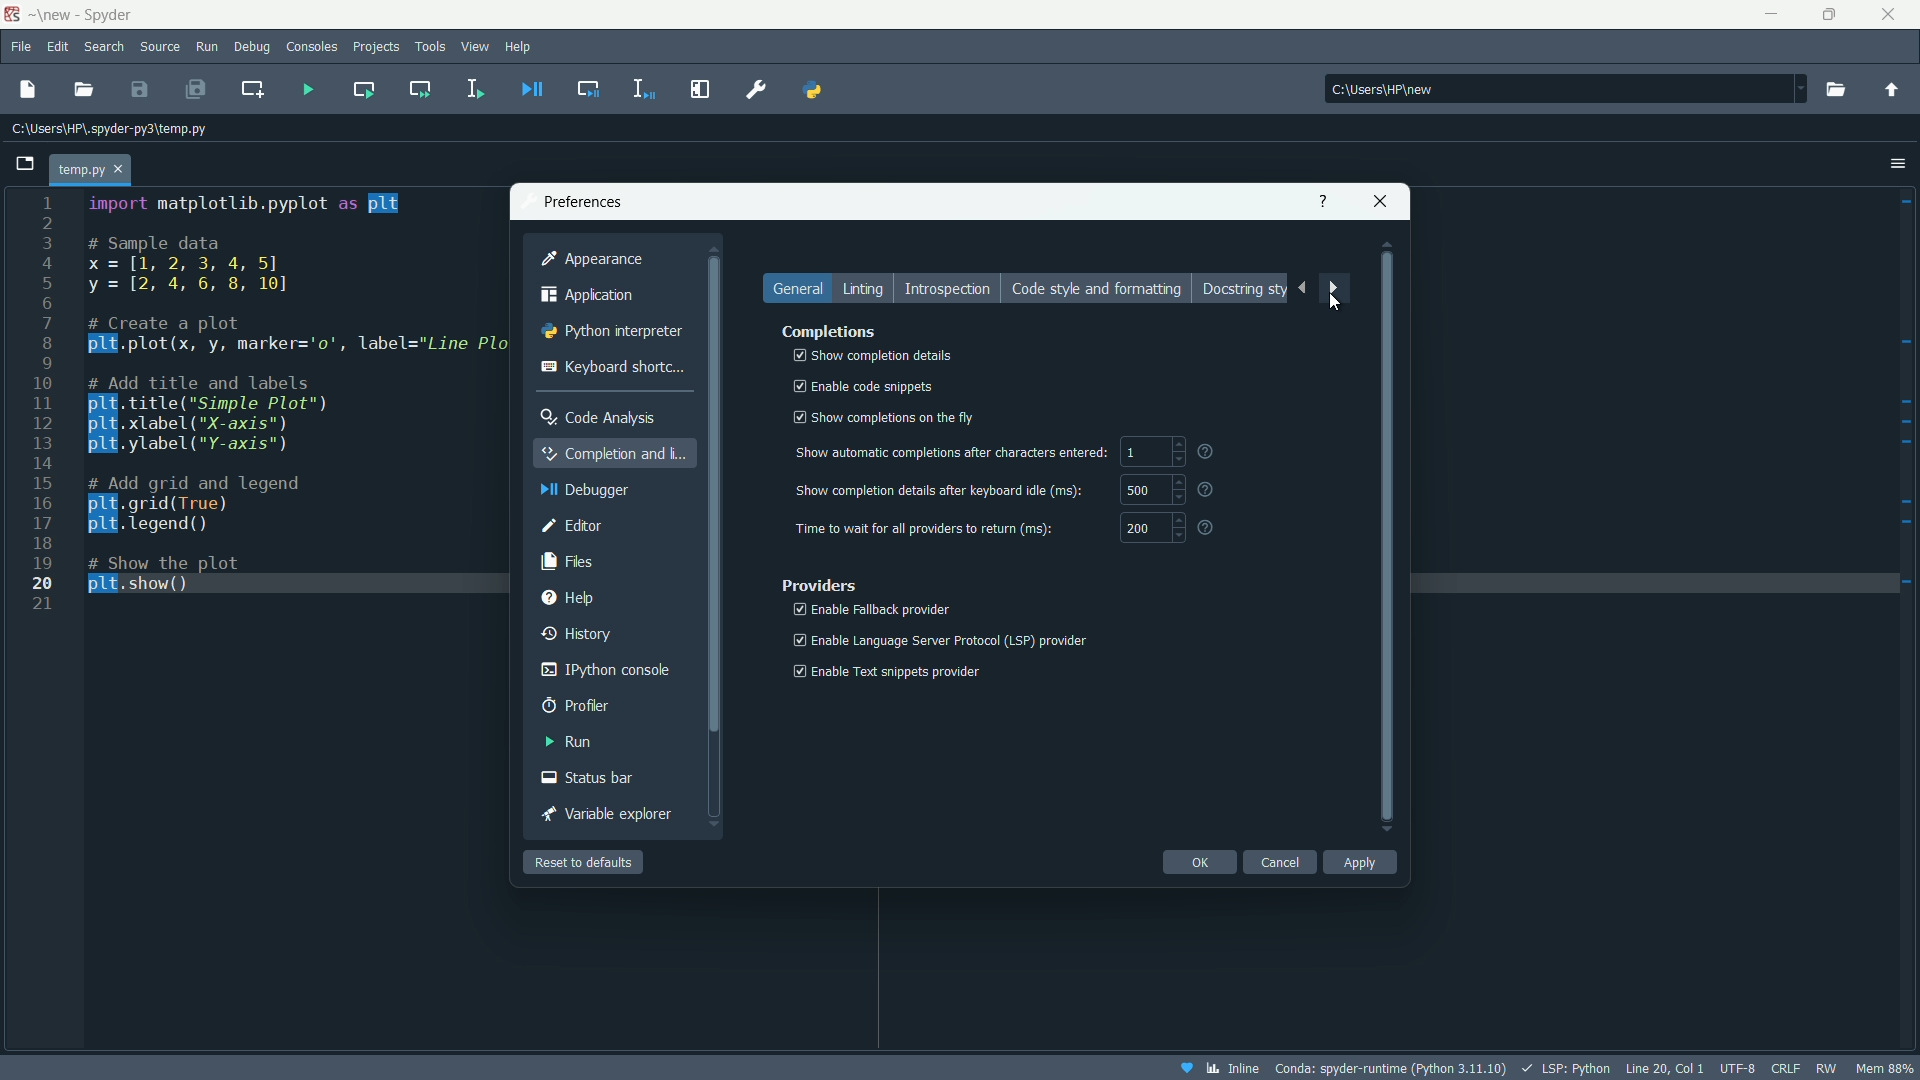 This screenshot has width=1920, height=1080. What do you see at coordinates (575, 705) in the screenshot?
I see `profiler` at bounding box center [575, 705].